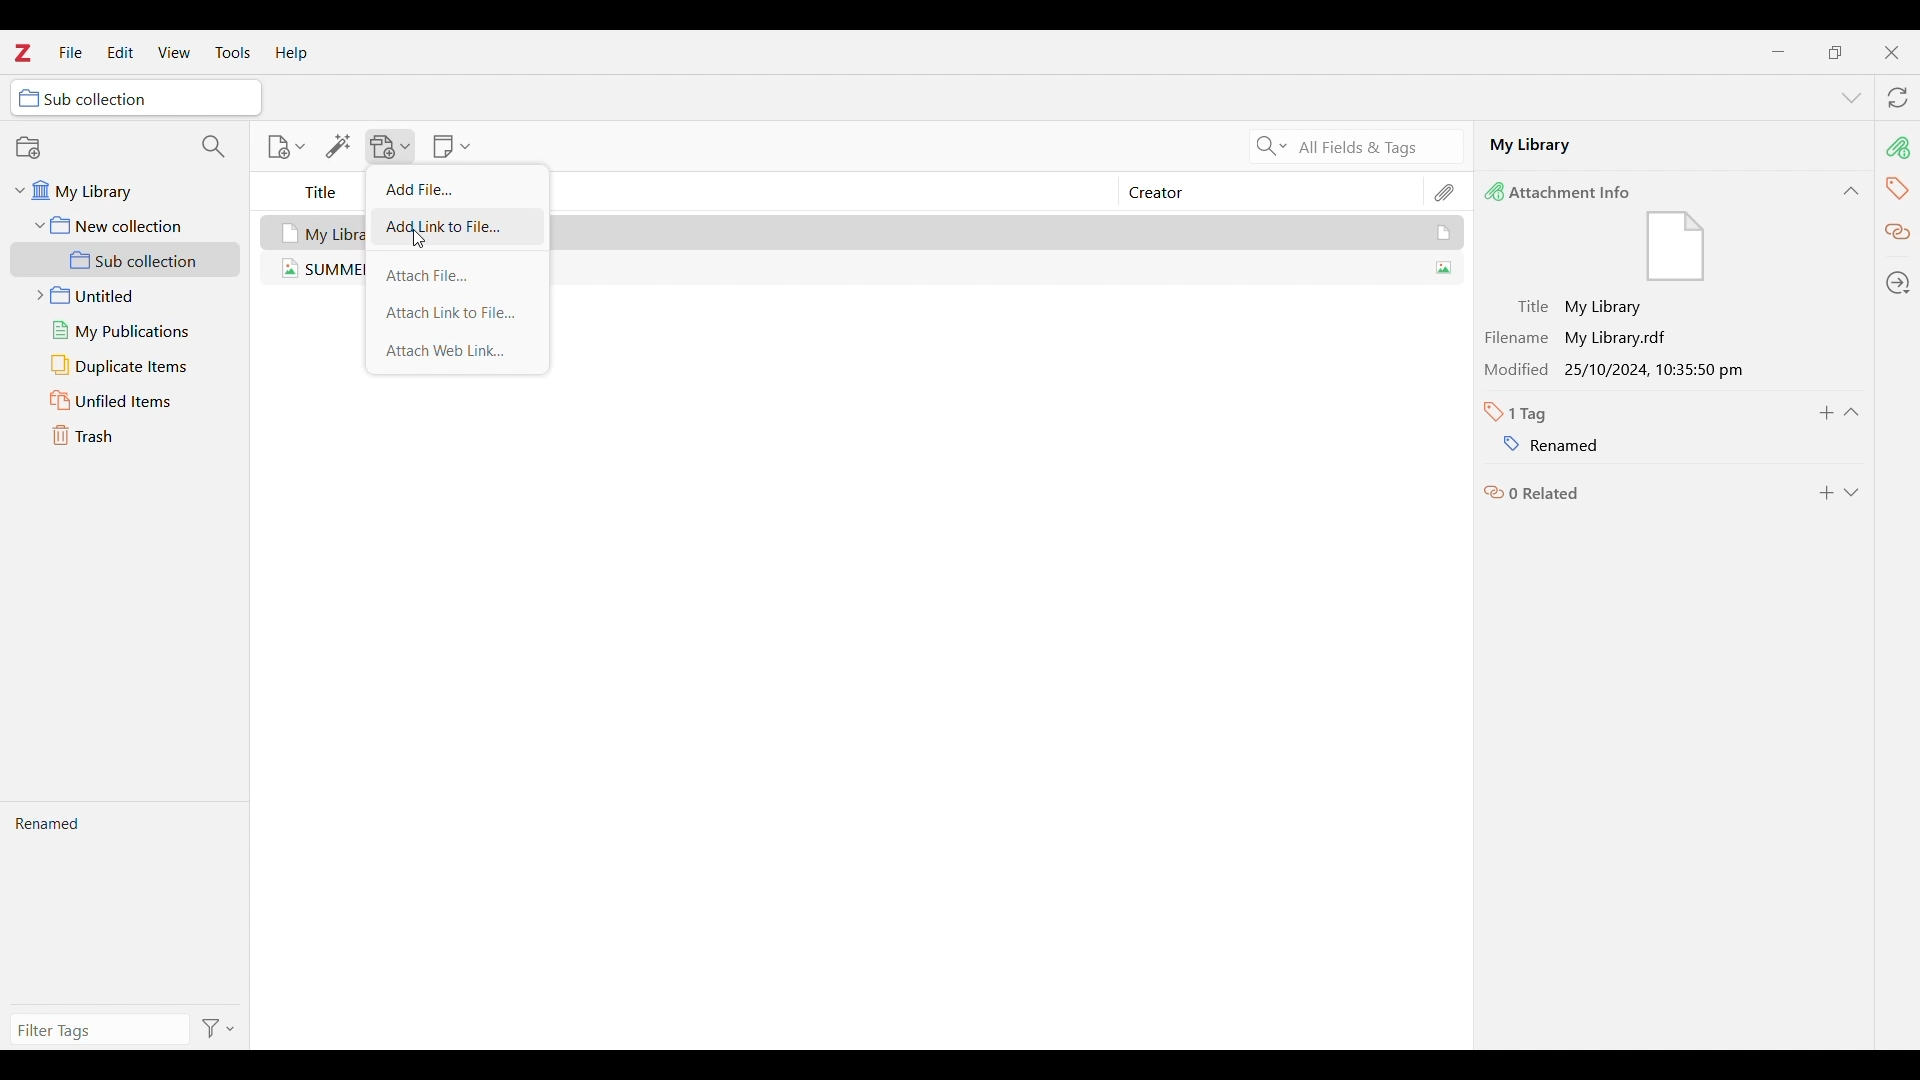 This screenshot has height=1080, width=1920. Describe the element at coordinates (316, 231) in the screenshot. I see `My Library` at that location.